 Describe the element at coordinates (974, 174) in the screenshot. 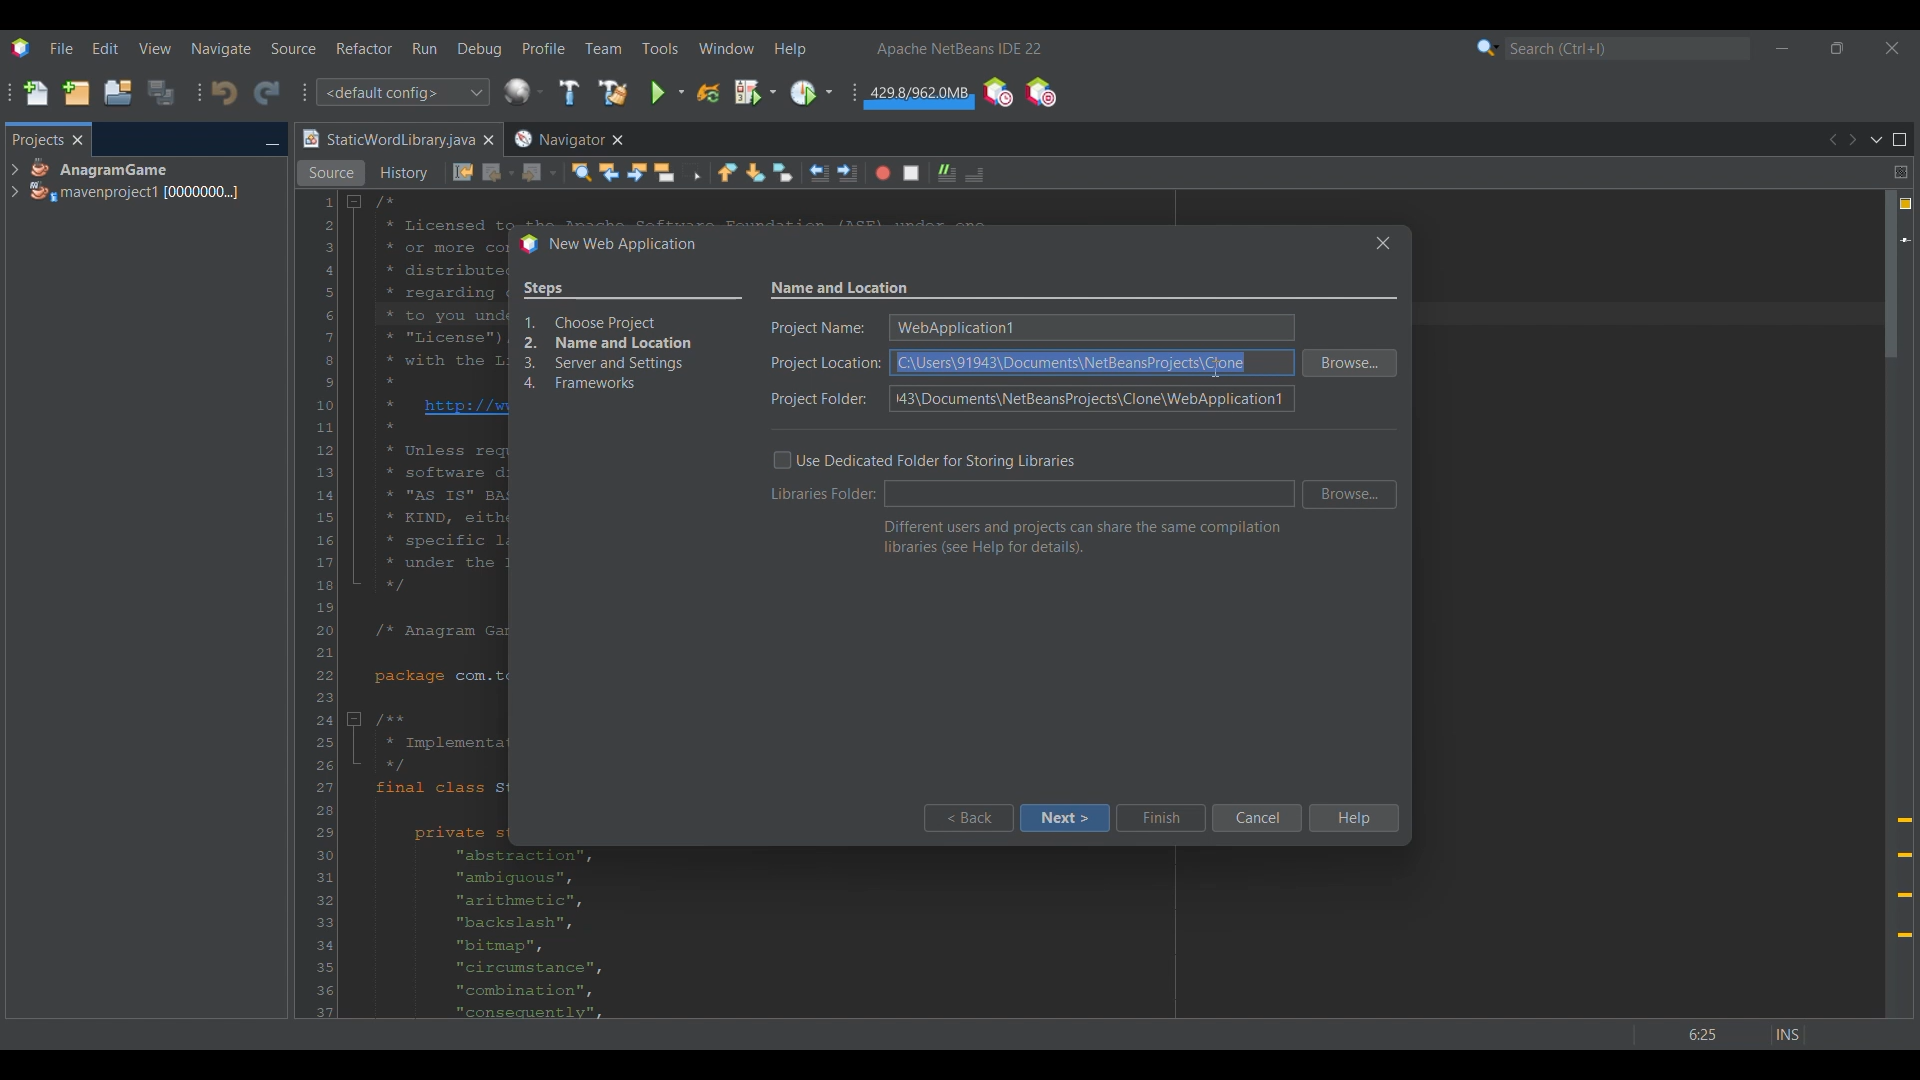

I see `Comment` at that location.